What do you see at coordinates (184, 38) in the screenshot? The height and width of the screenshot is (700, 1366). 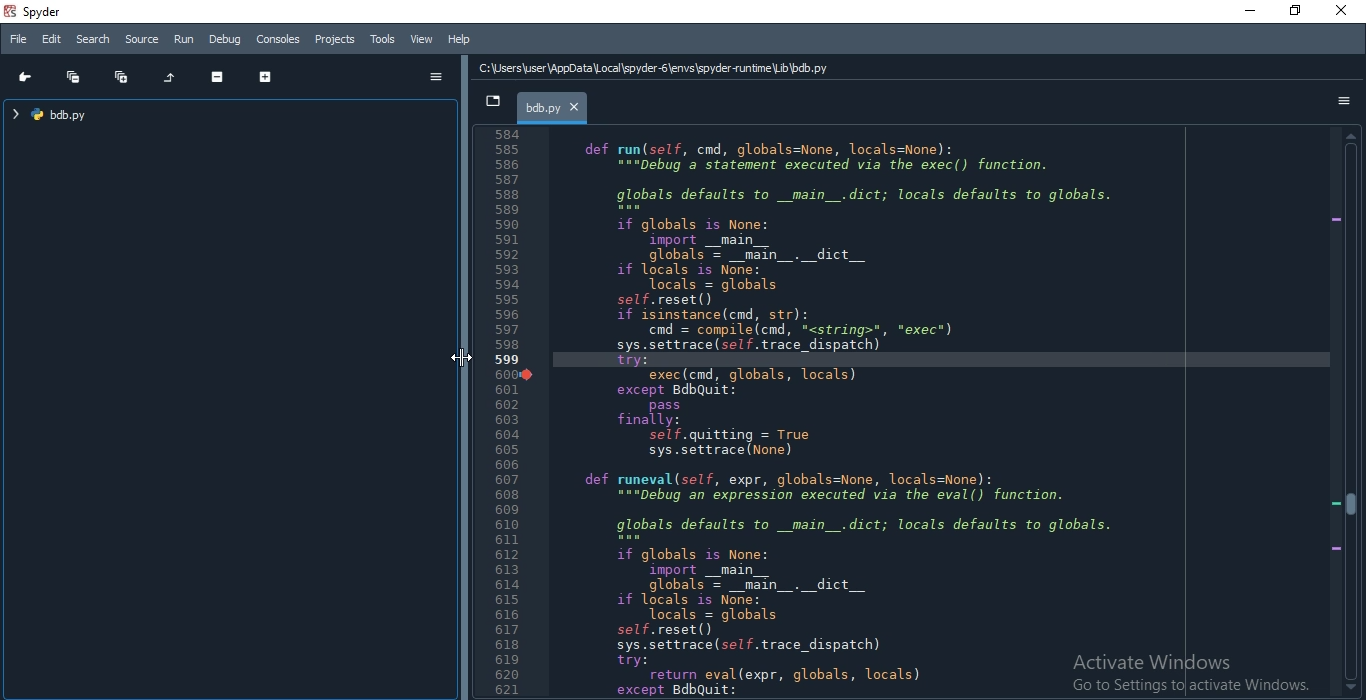 I see `Run` at bounding box center [184, 38].